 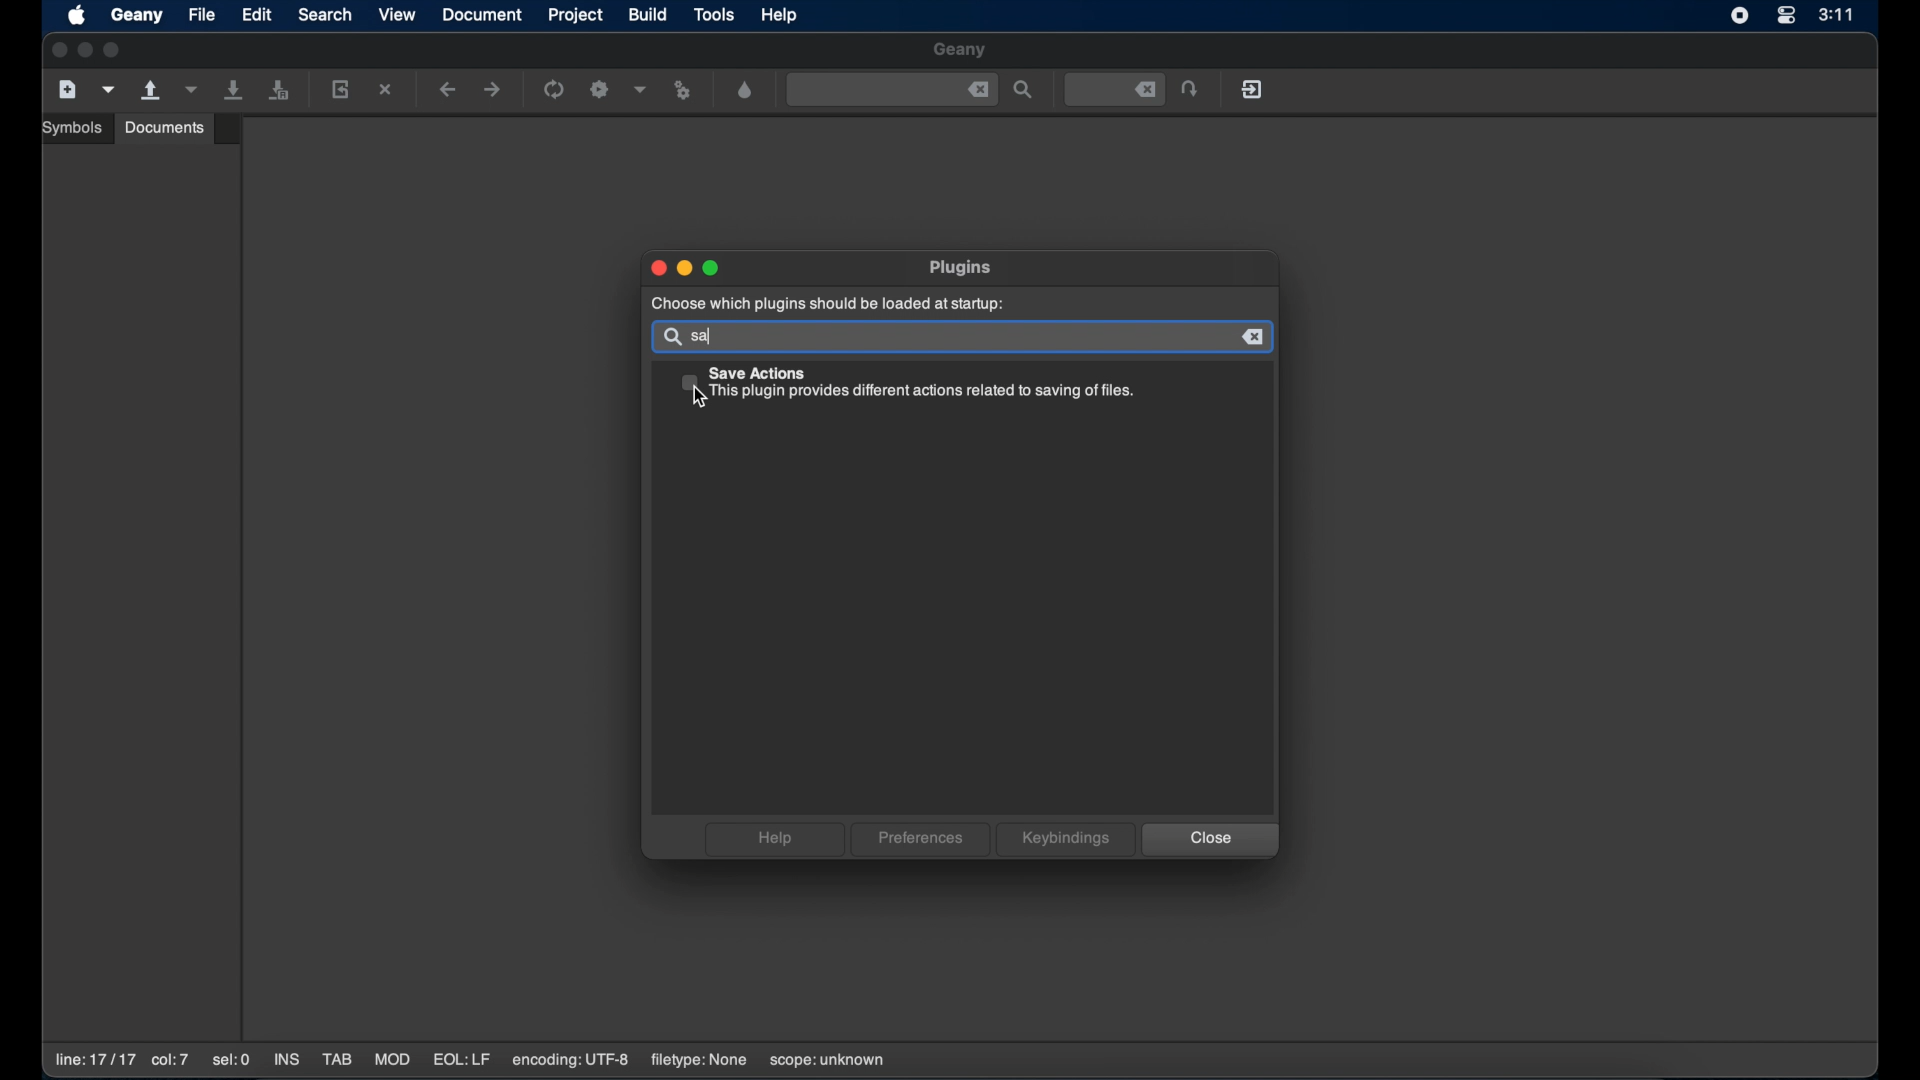 I want to click on edit, so click(x=257, y=14).